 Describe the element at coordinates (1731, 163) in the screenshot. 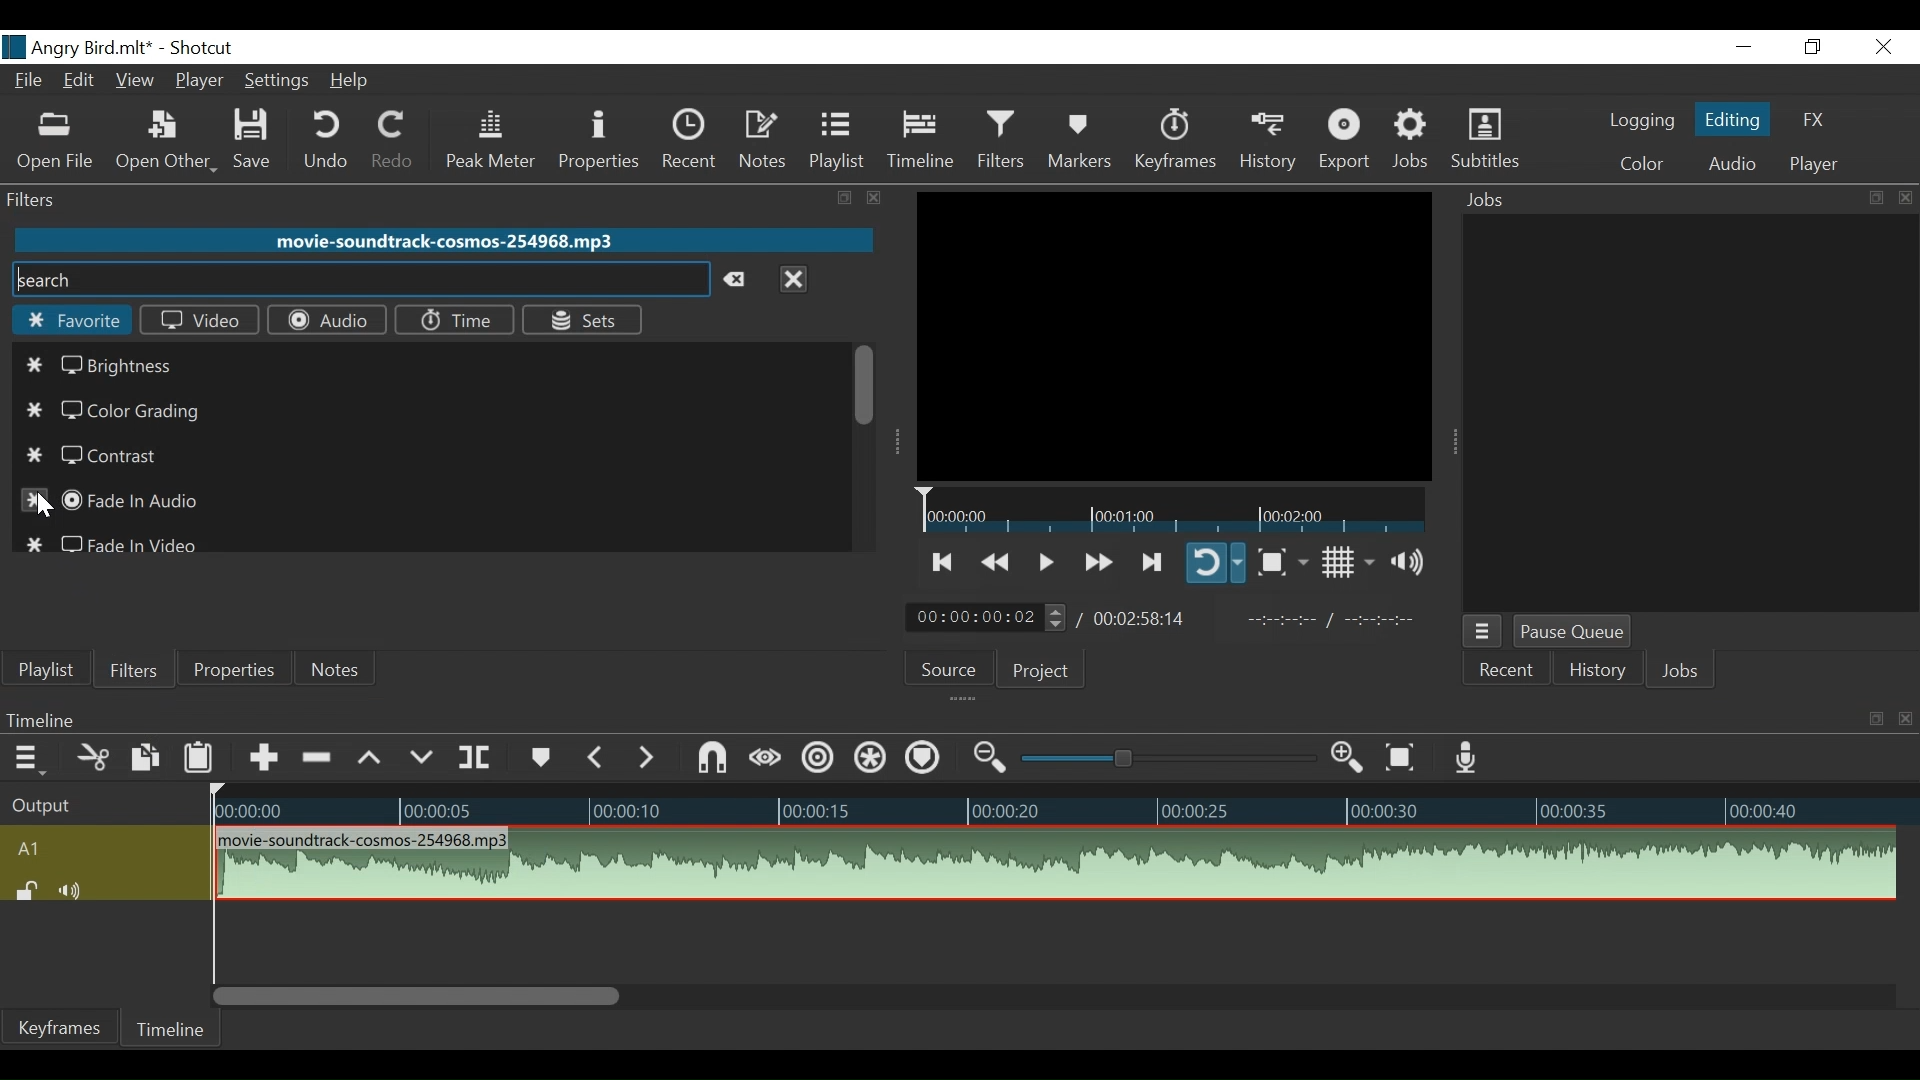

I see `Audio` at that location.